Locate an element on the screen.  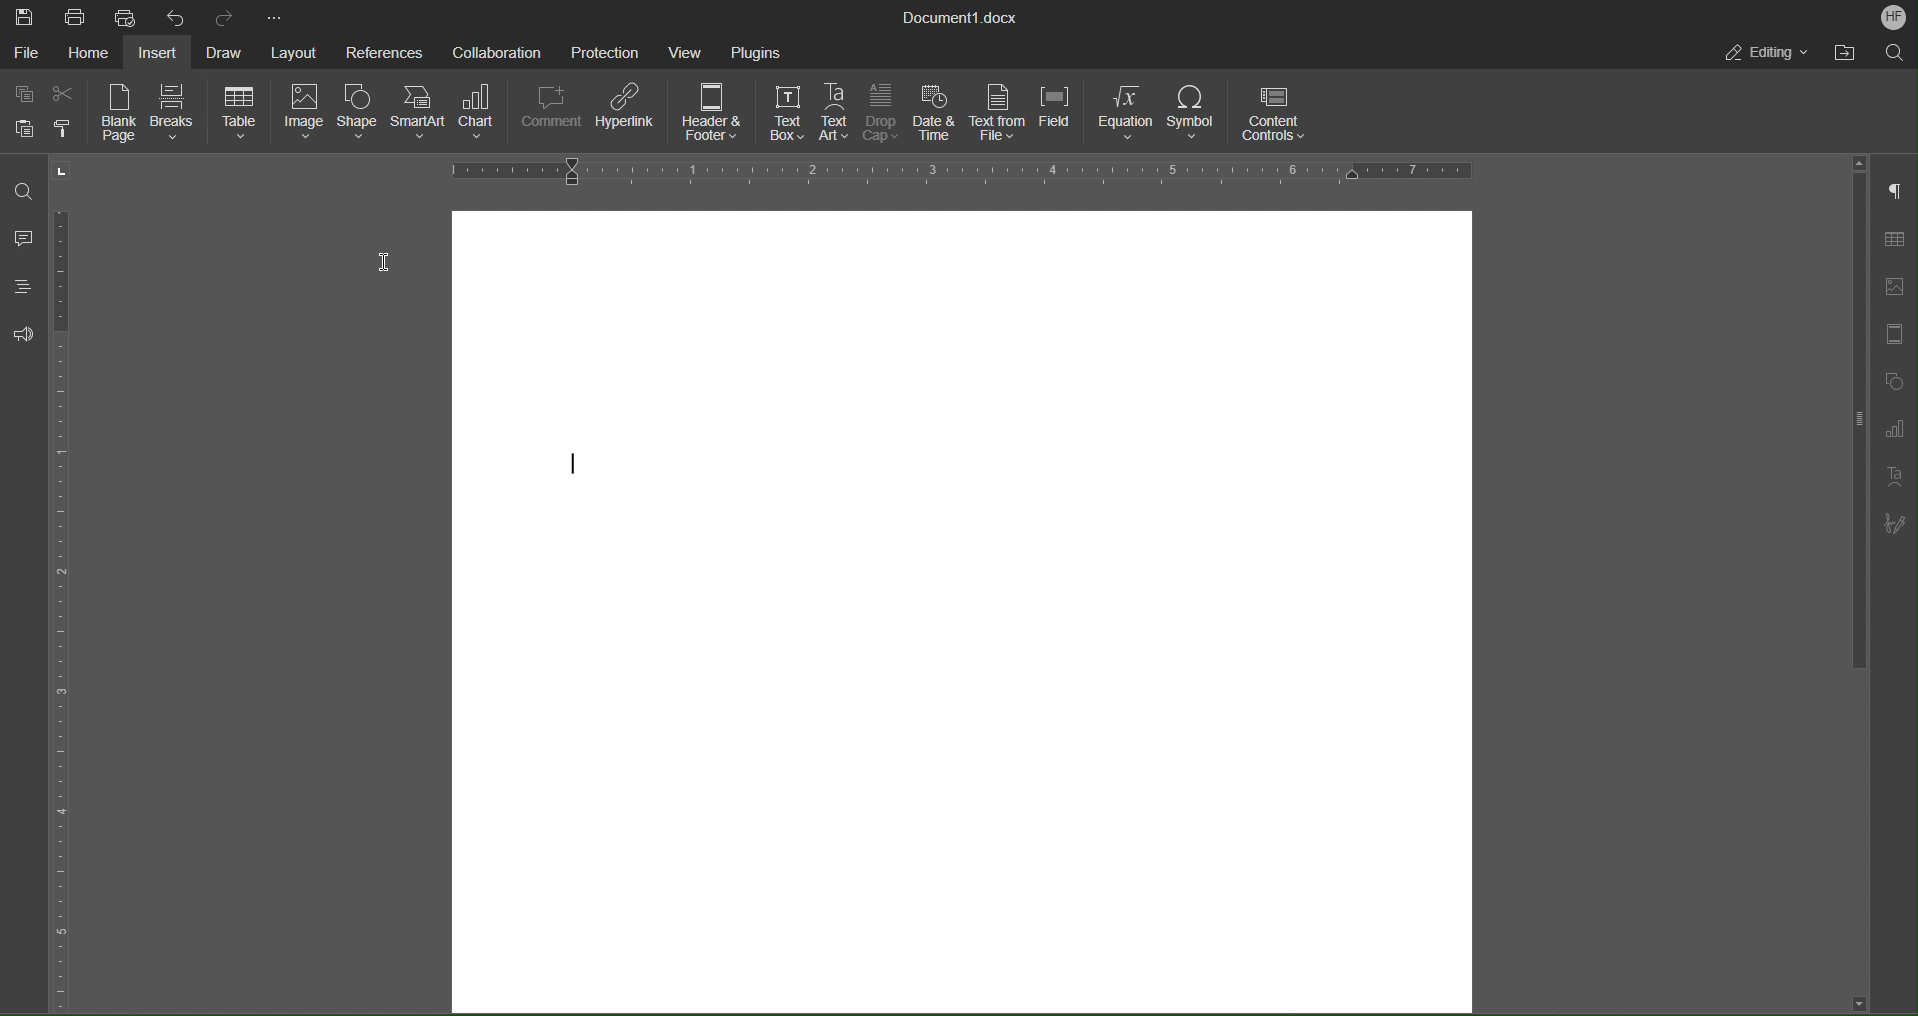
Comment is located at coordinates (550, 115).